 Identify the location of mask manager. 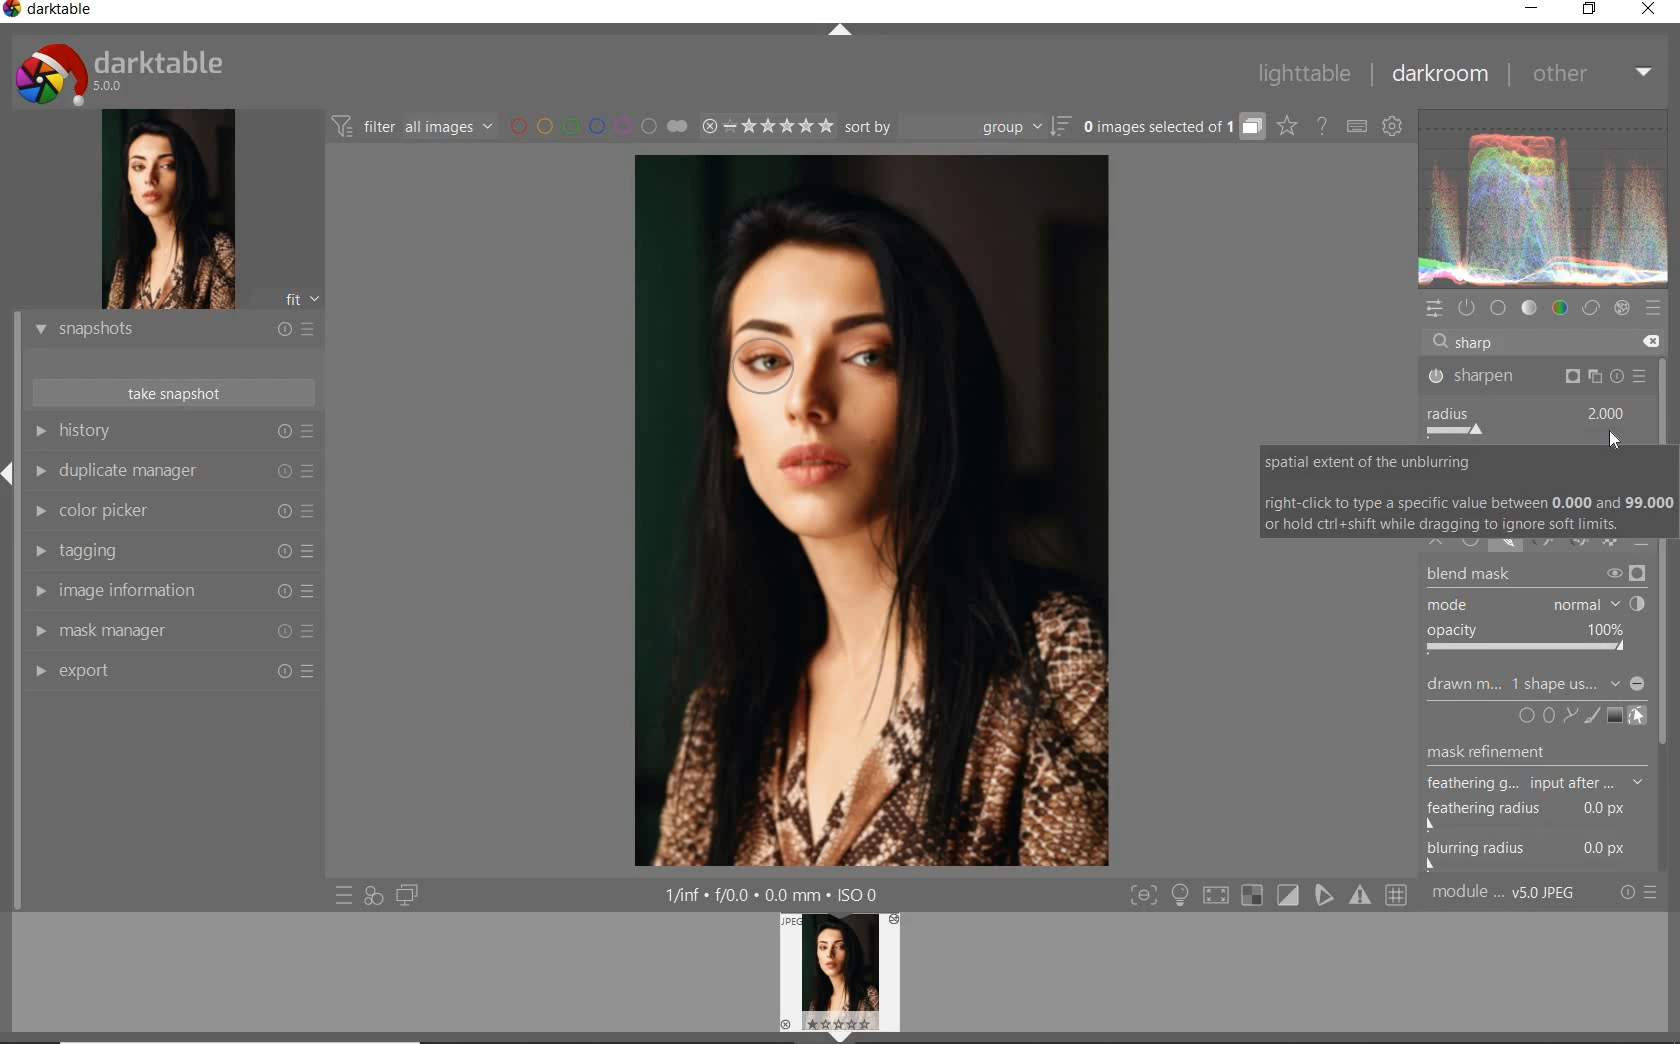
(172, 631).